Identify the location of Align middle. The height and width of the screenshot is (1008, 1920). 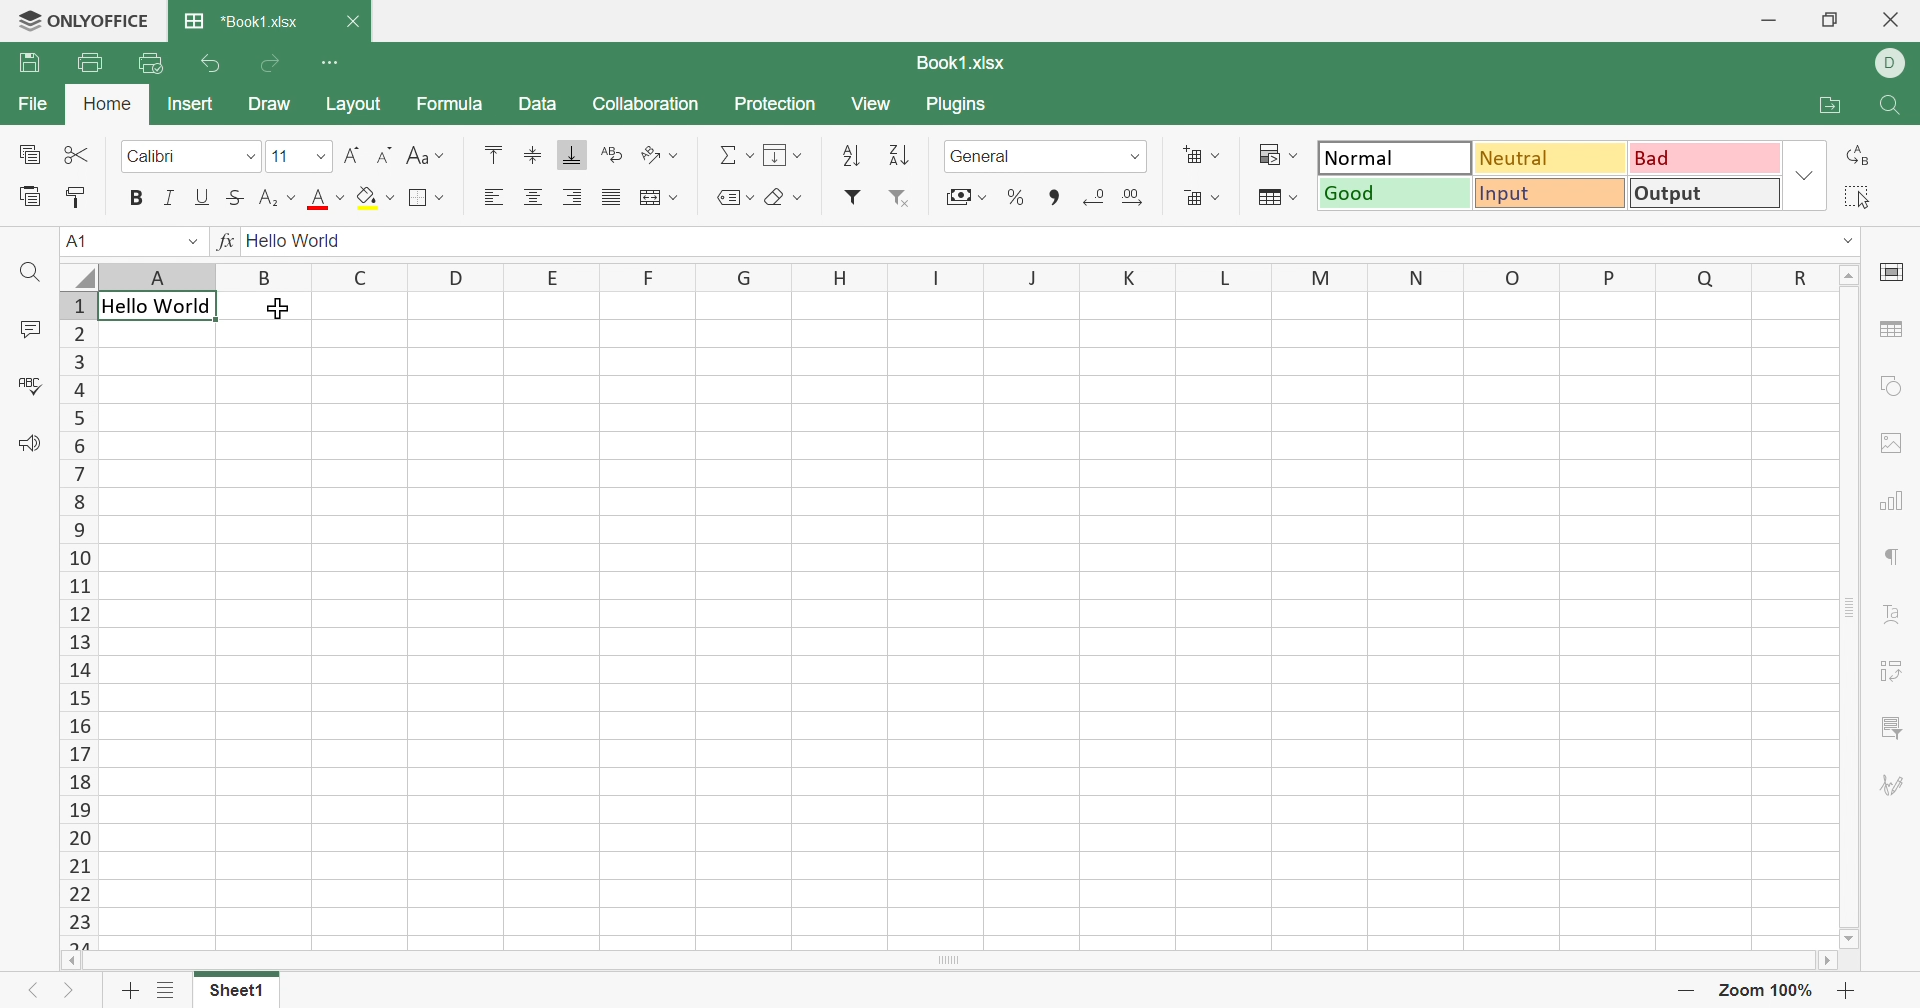
(533, 155).